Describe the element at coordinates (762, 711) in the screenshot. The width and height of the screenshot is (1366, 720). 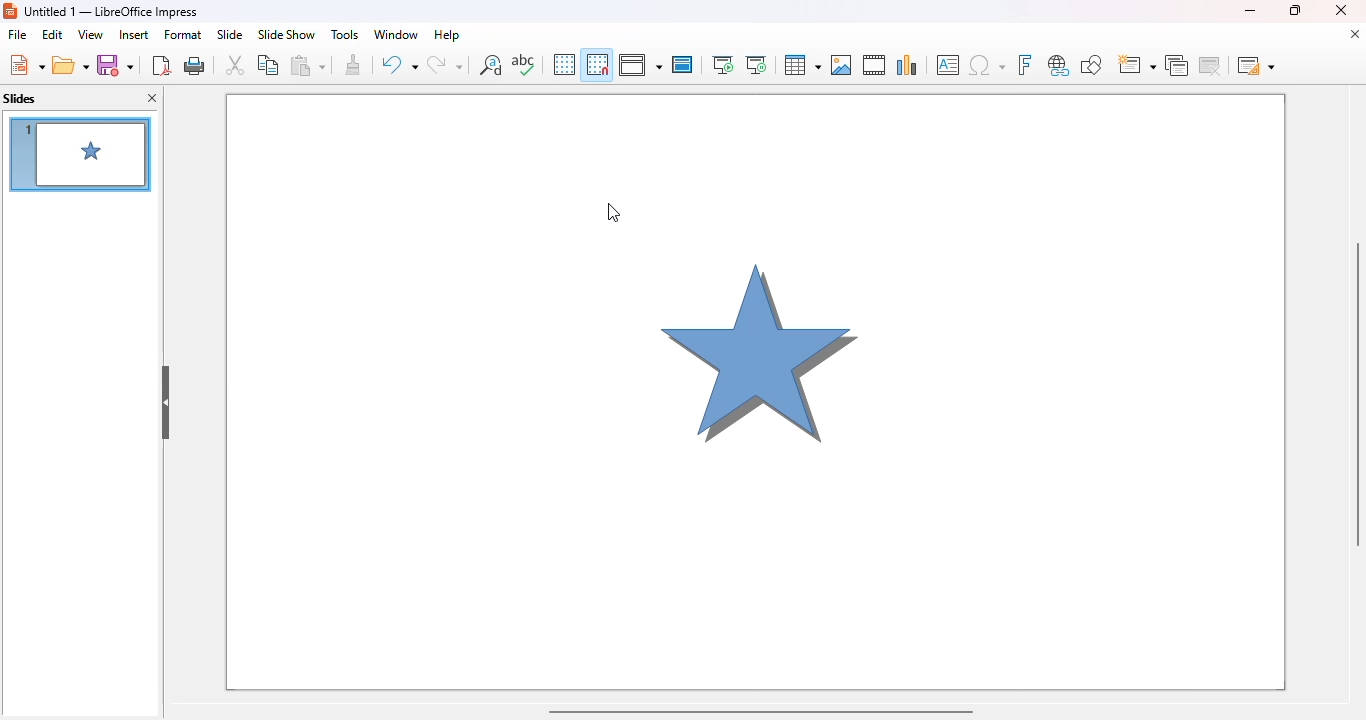
I see `horizontal scroll bar` at that location.